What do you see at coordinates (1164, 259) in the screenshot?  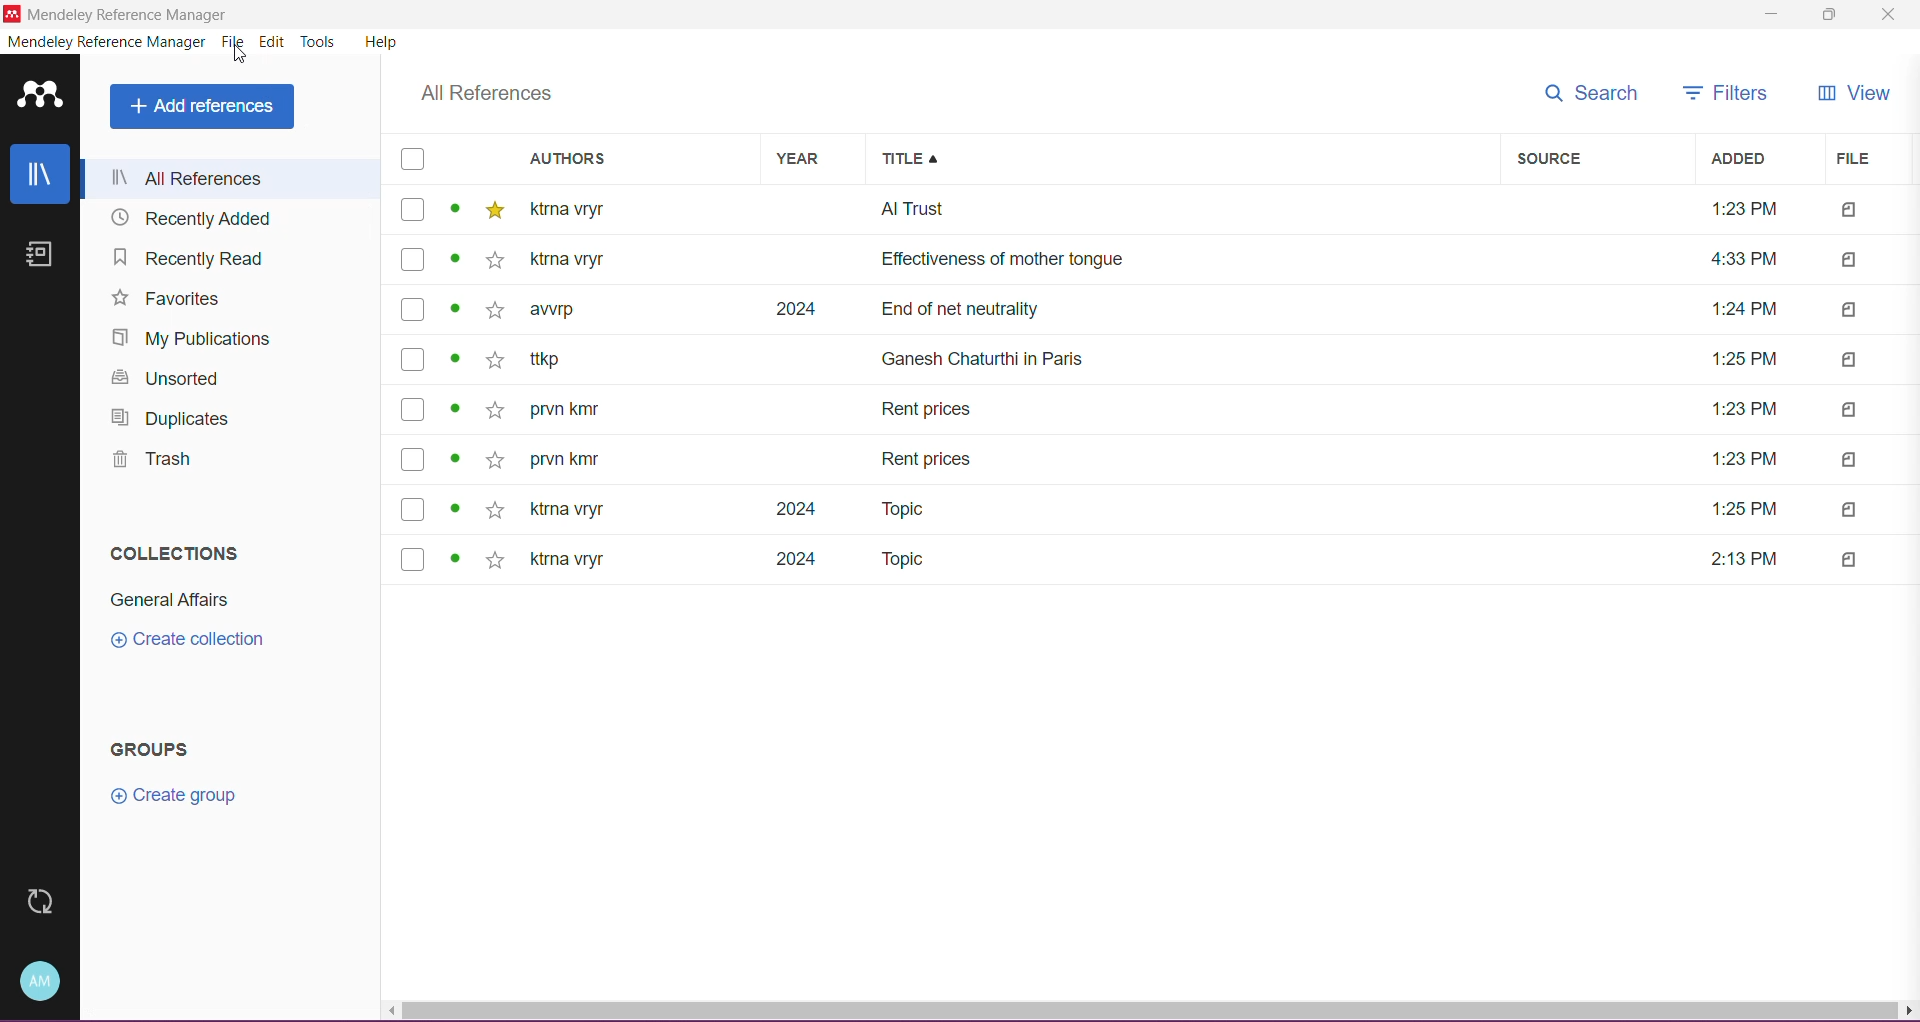 I see `ktrna vryr Effectiveness of mother tongue 4:33 PM` at bounding box center [1164, 259].